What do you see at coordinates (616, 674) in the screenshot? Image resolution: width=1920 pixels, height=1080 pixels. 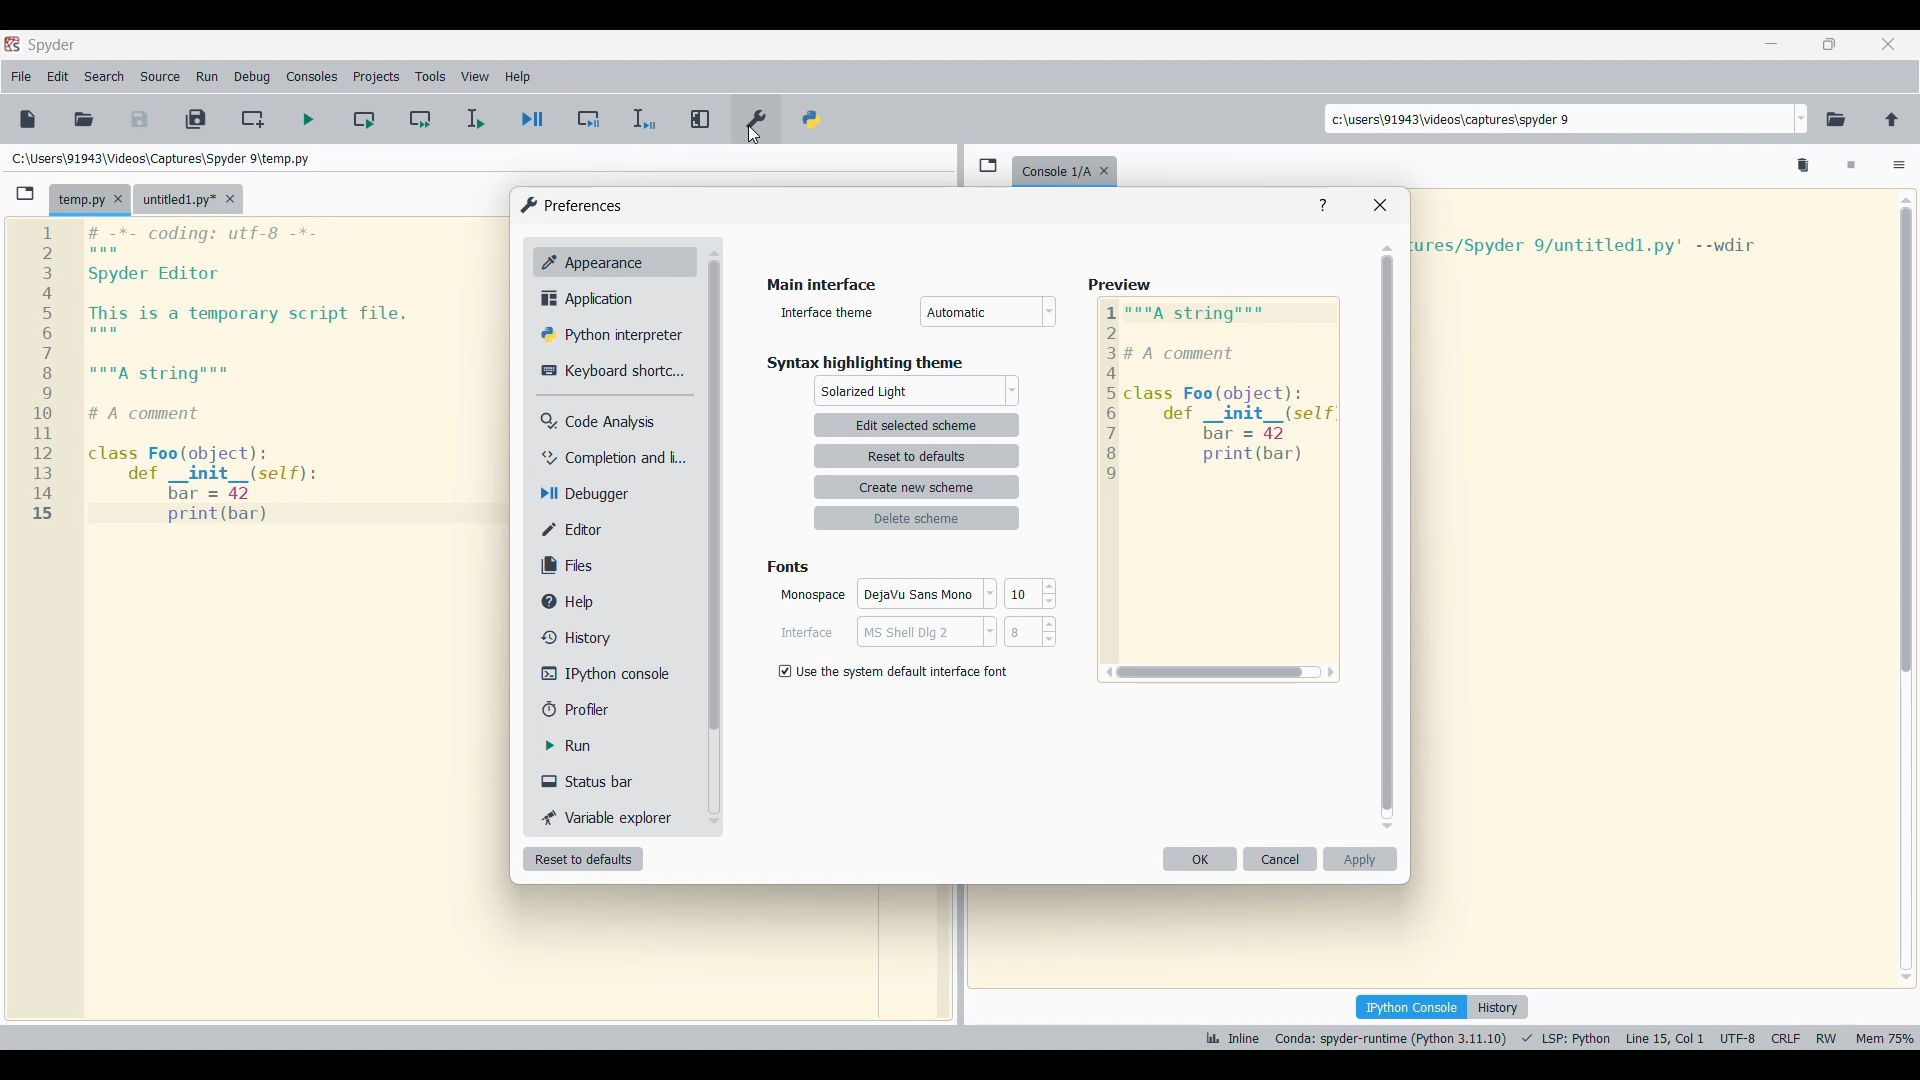 I see `IPython console` at bounding box center [616, 674].